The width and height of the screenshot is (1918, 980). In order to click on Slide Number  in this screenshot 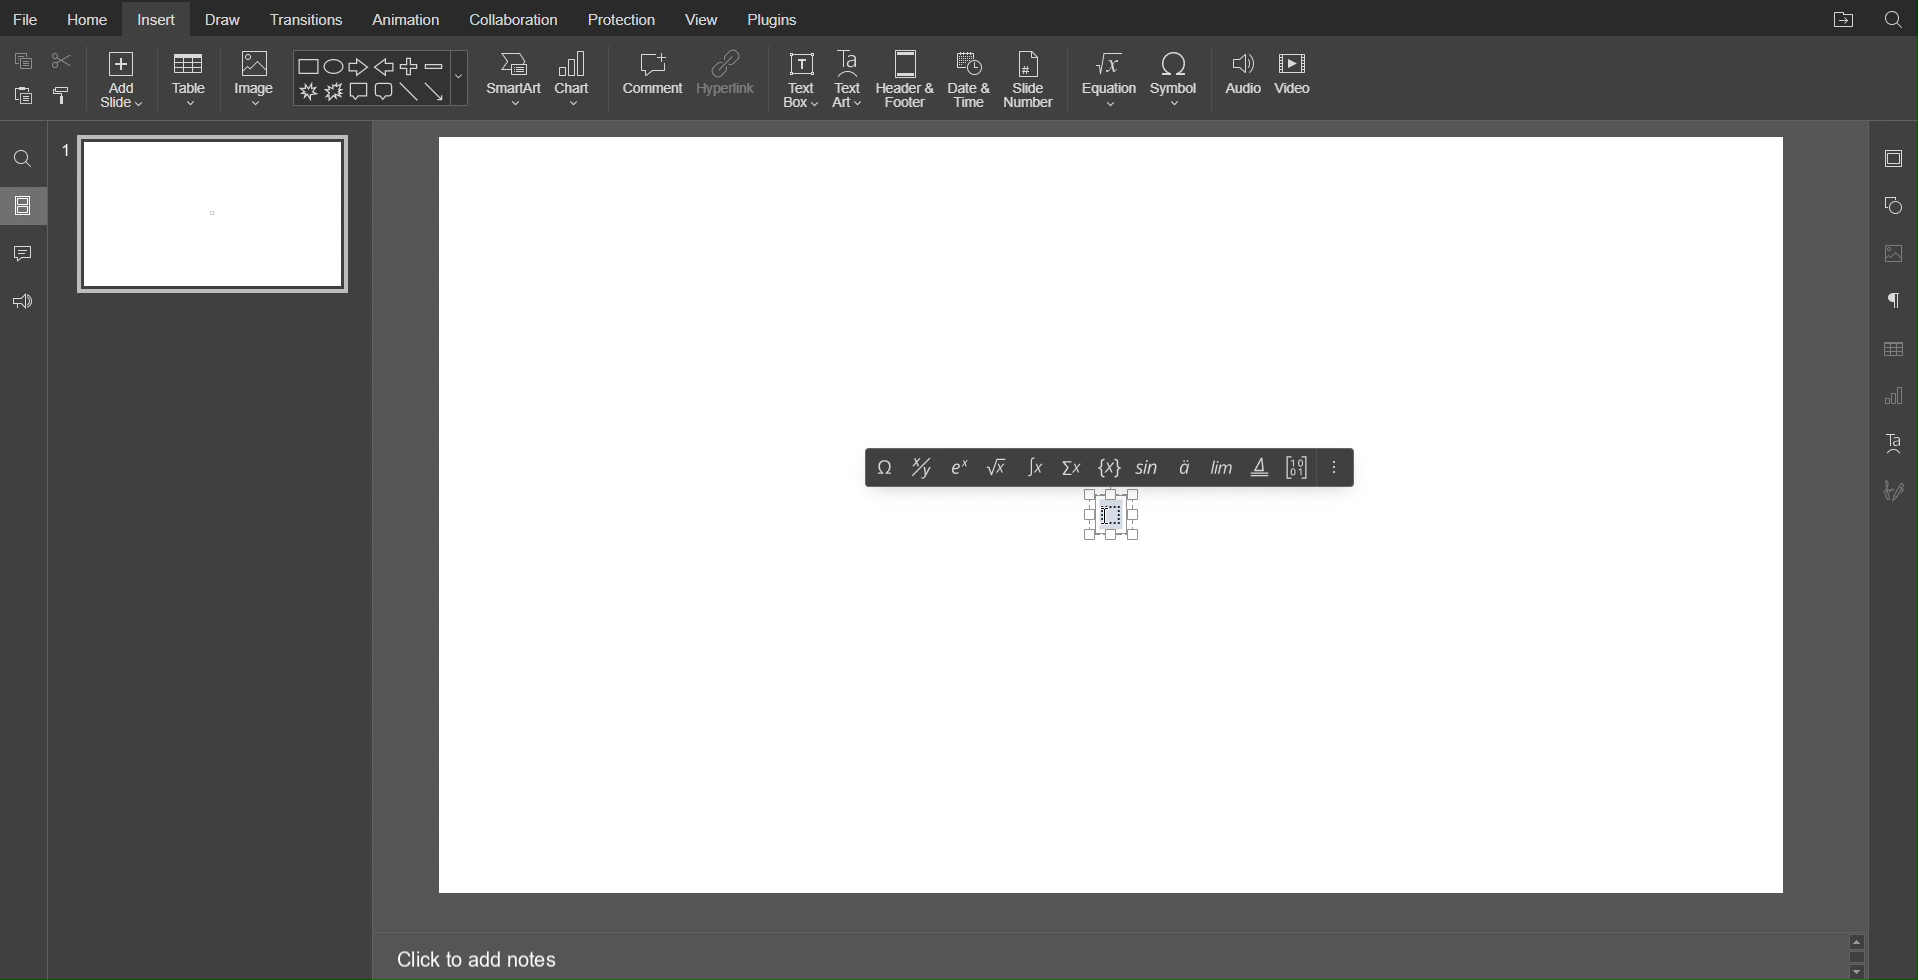, I will do `click(1034, 78)`.